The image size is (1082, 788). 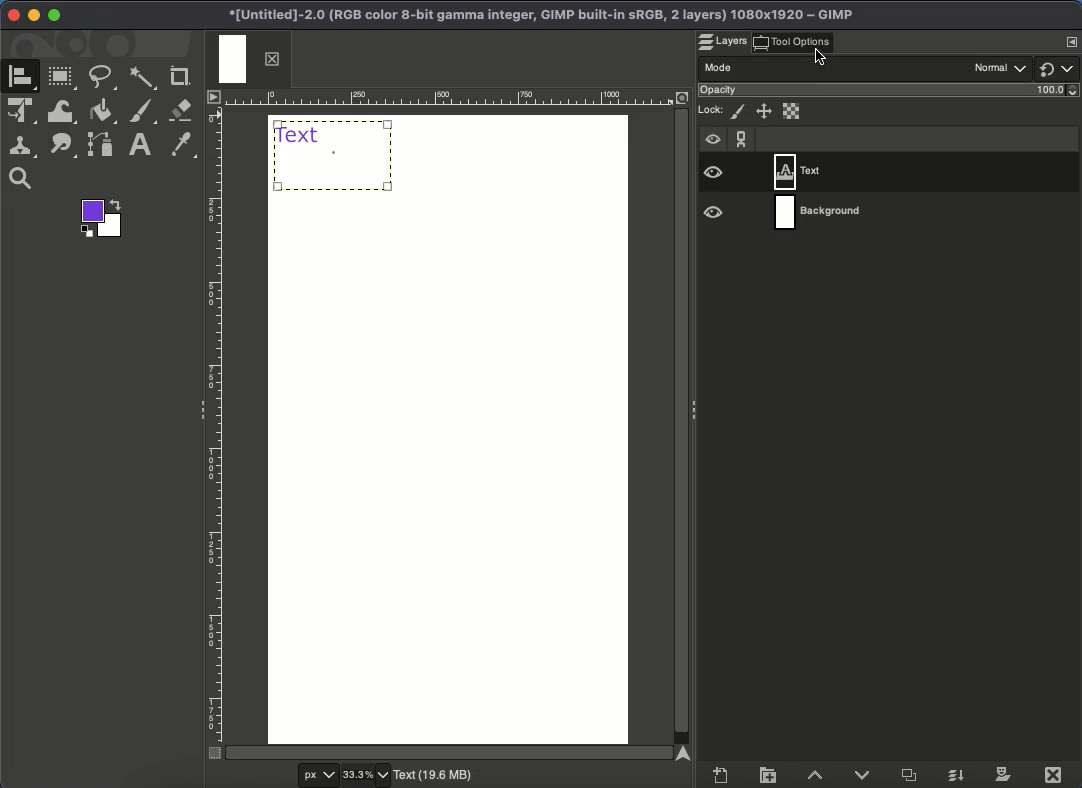 I want to click on A, so click(x=24, y=78).